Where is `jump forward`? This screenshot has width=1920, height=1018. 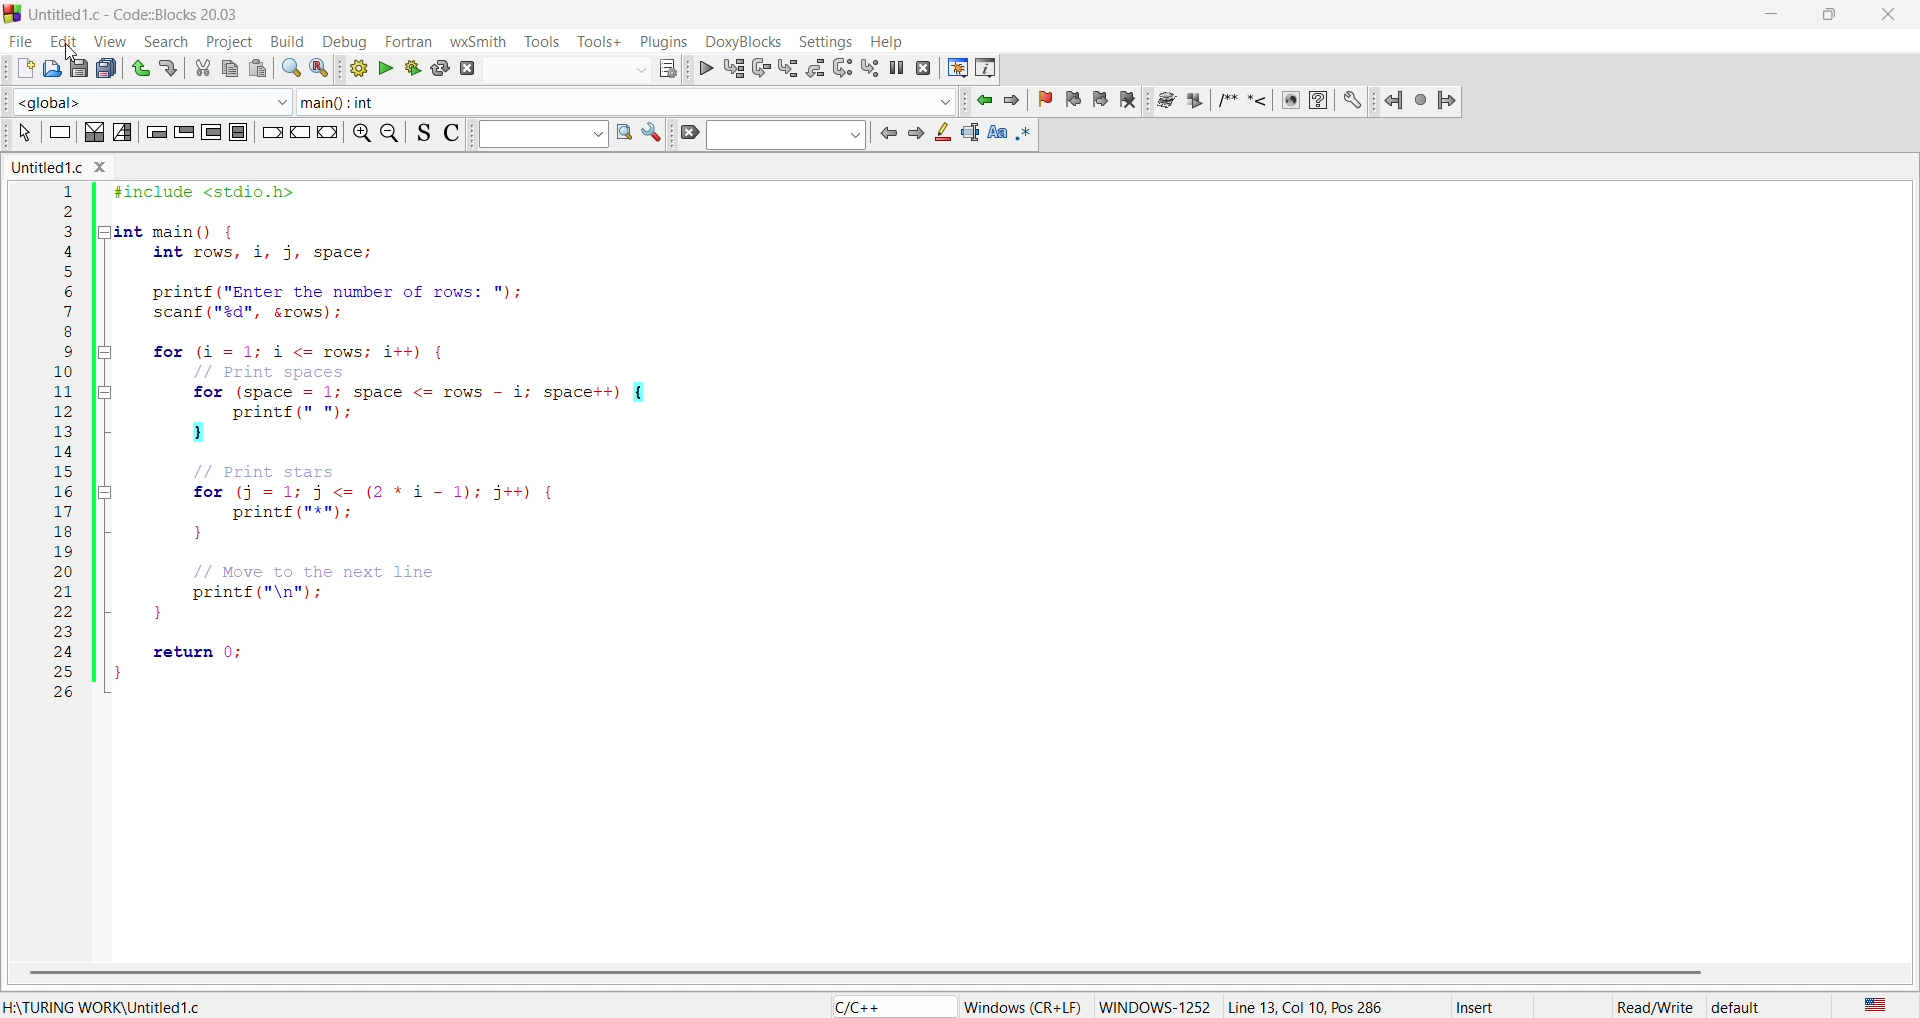
jump forward is located at coordinates (1012, 100).